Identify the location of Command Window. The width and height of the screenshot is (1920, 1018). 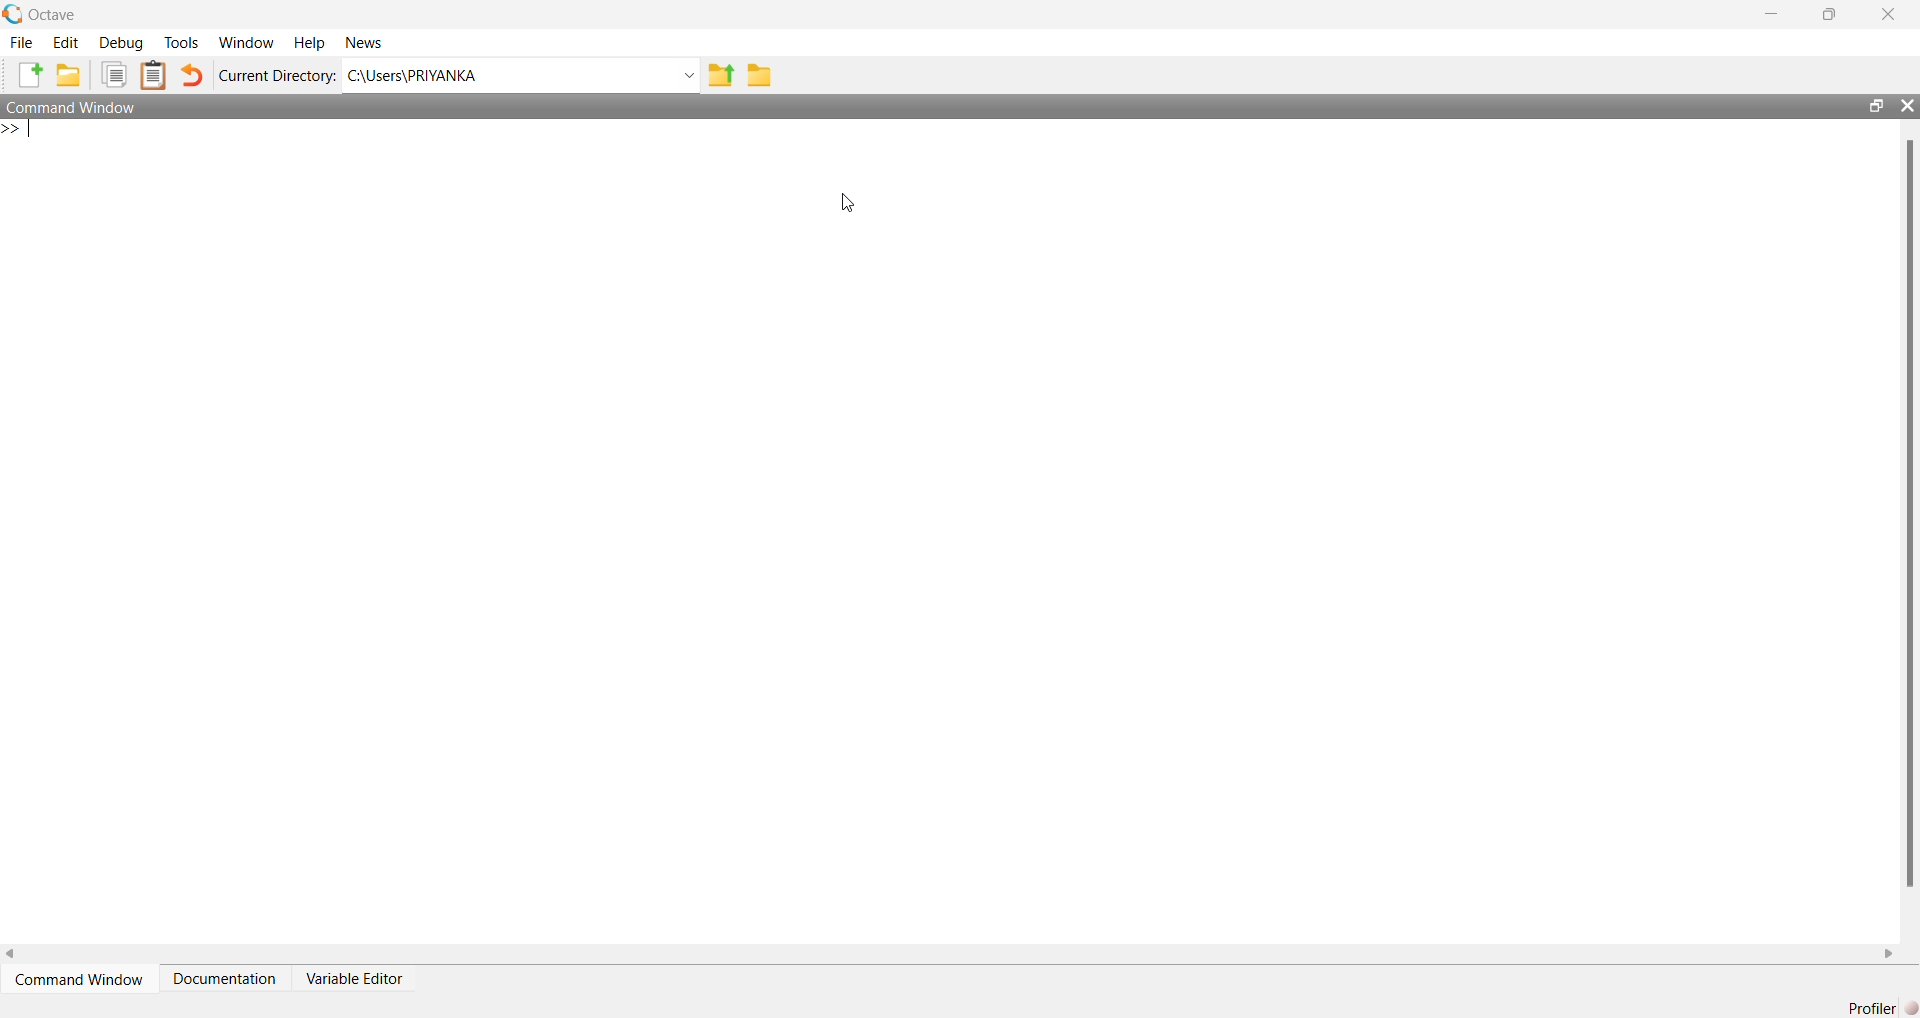
(73, 106).